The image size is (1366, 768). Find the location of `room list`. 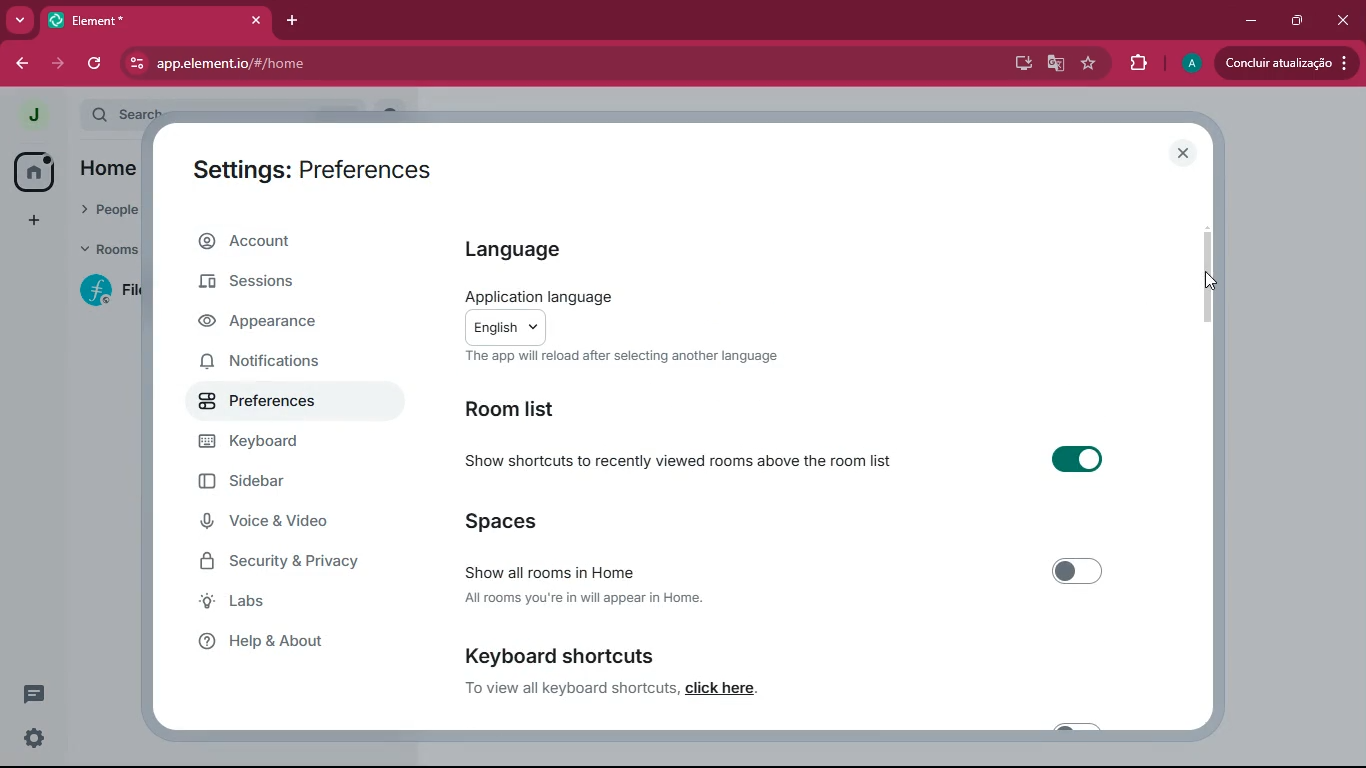

room list is located at coordinates (555, 409).